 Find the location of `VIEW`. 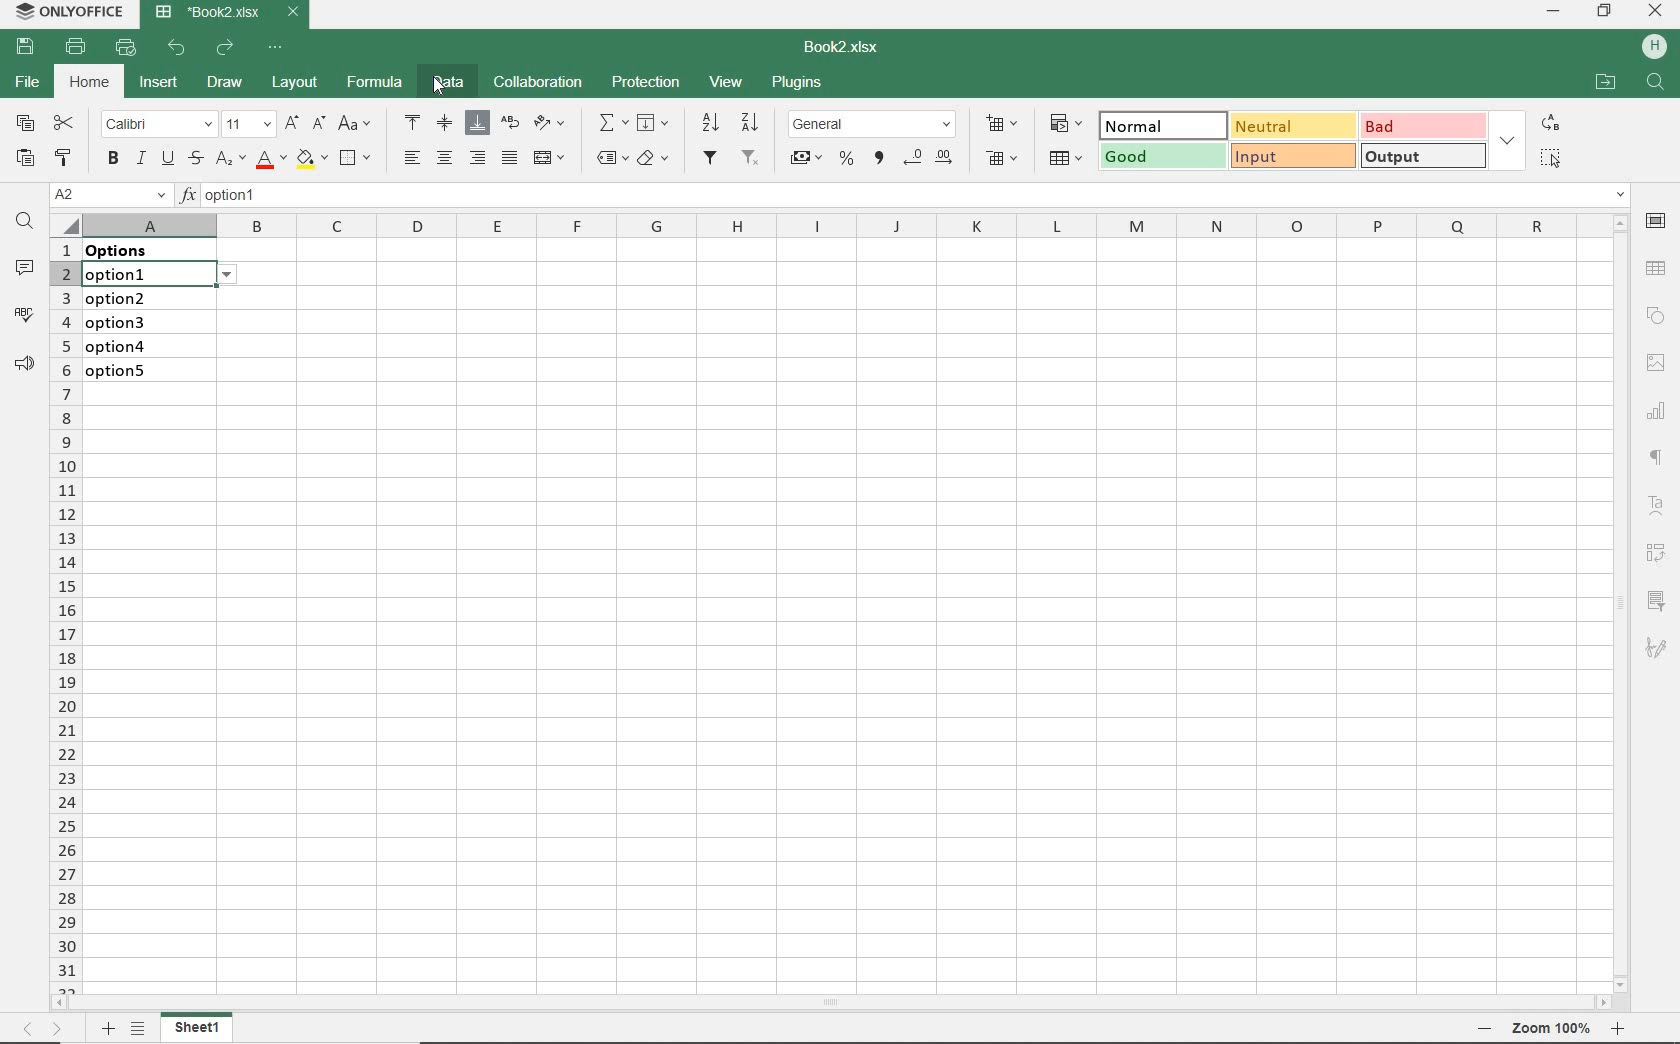

VIEW is located at coordinates (726, 82).